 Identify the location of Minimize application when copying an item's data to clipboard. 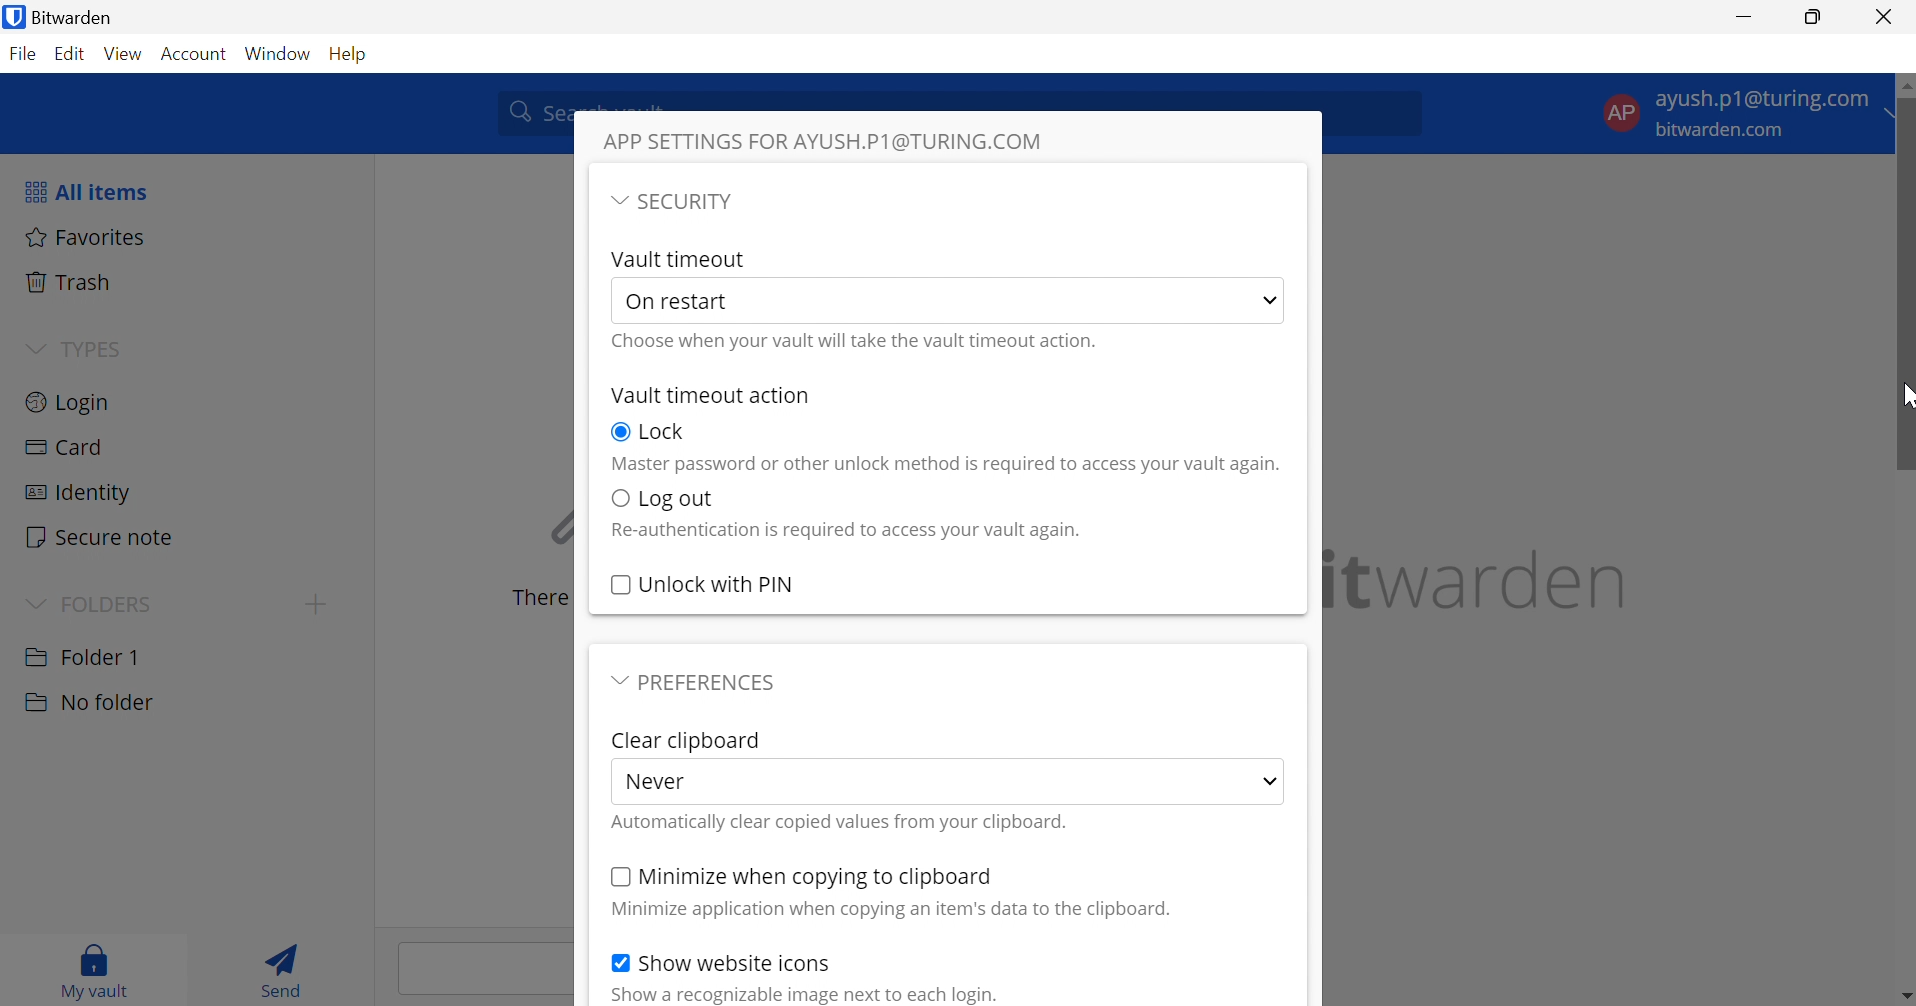
(880, 910).